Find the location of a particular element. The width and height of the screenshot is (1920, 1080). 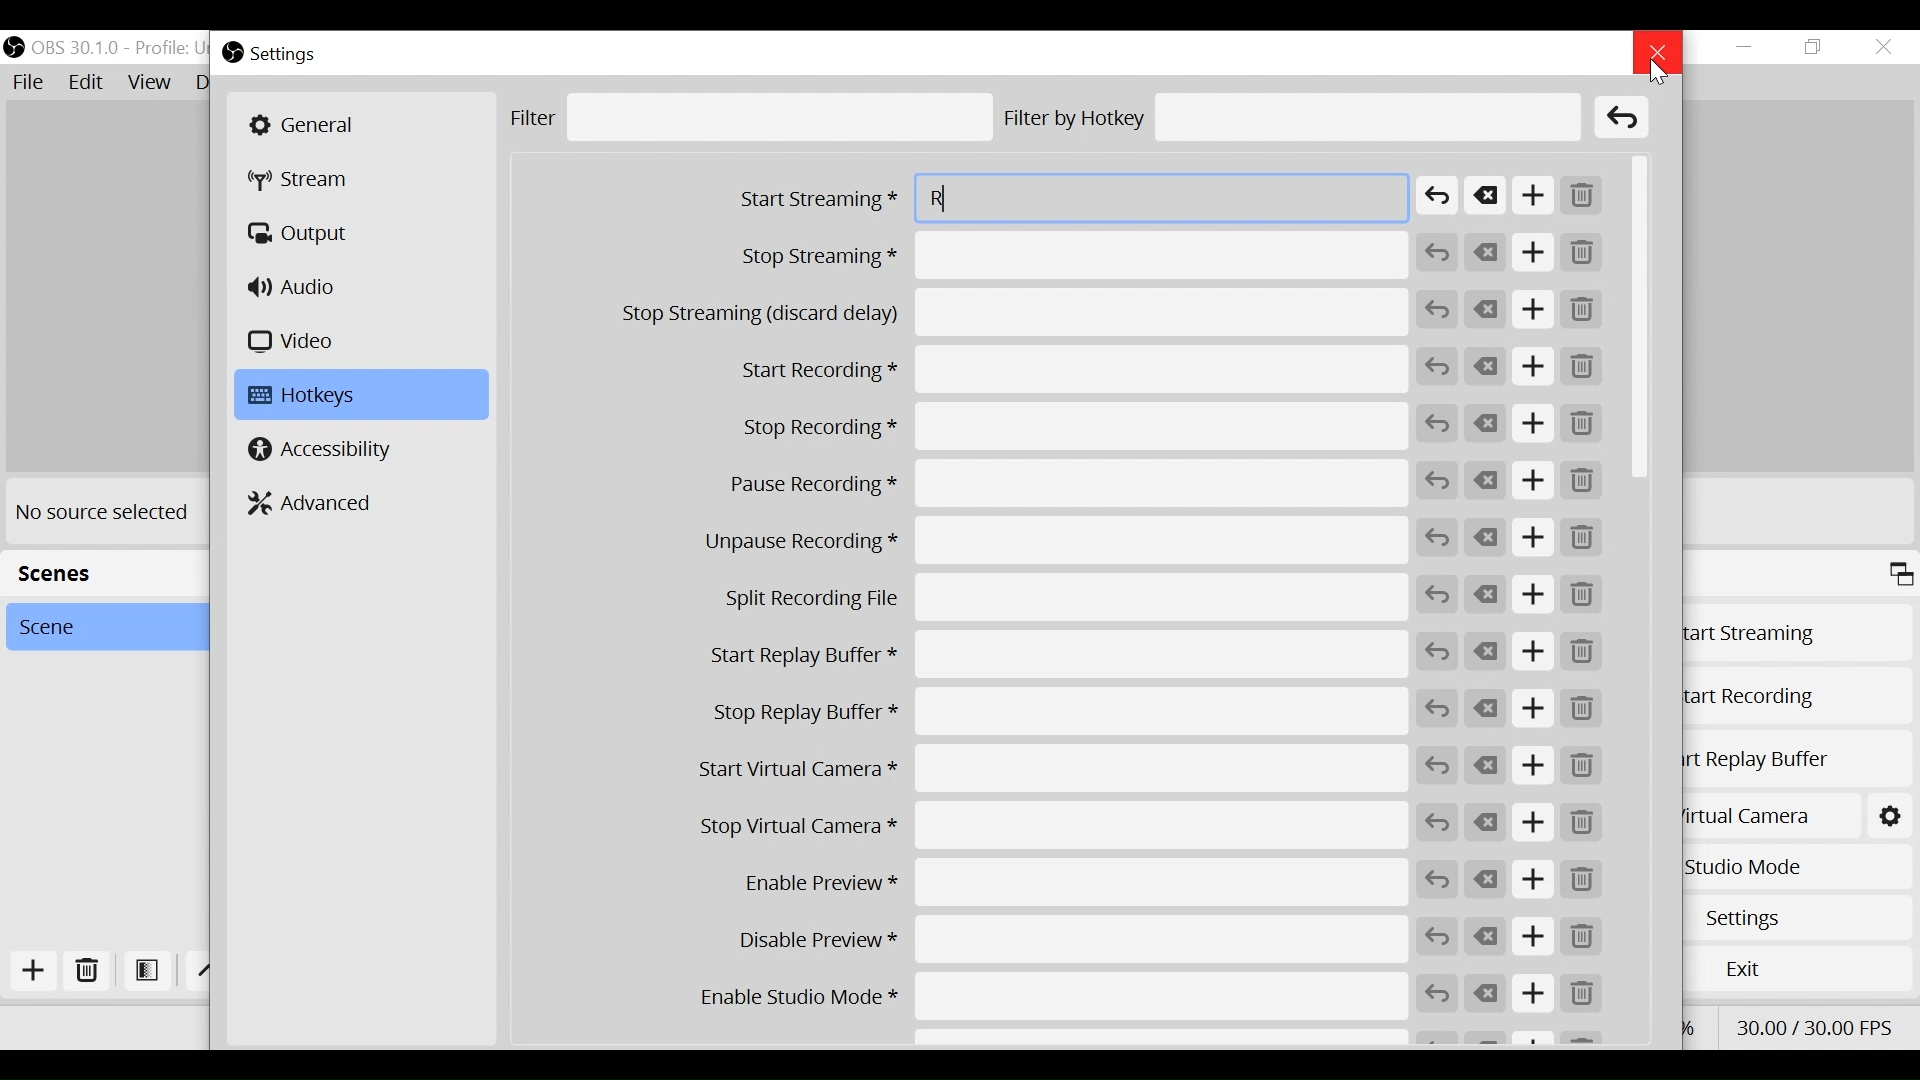

View is located at coordinates (151, 82).